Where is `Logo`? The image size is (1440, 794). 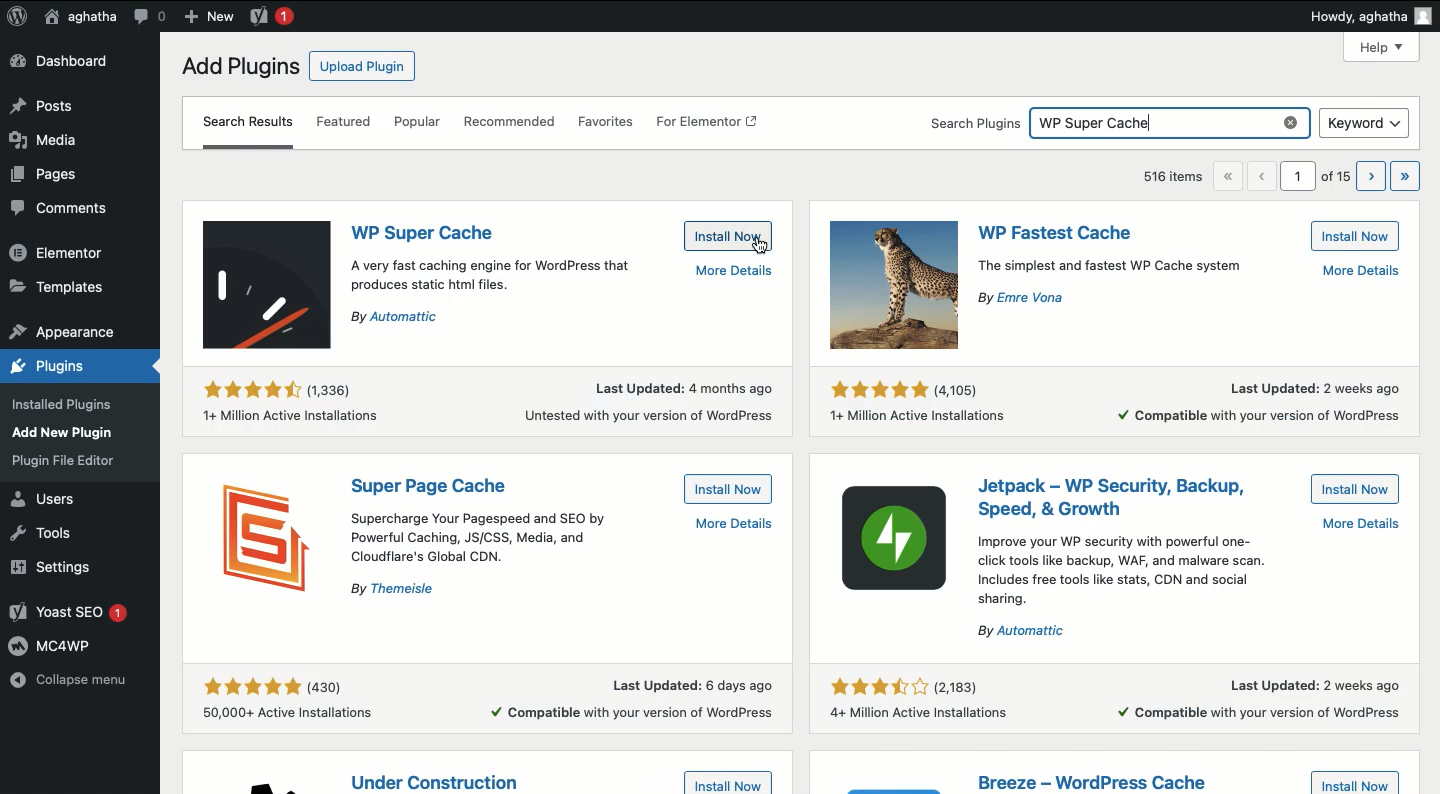 Logo is located at coordinates (17, 18).